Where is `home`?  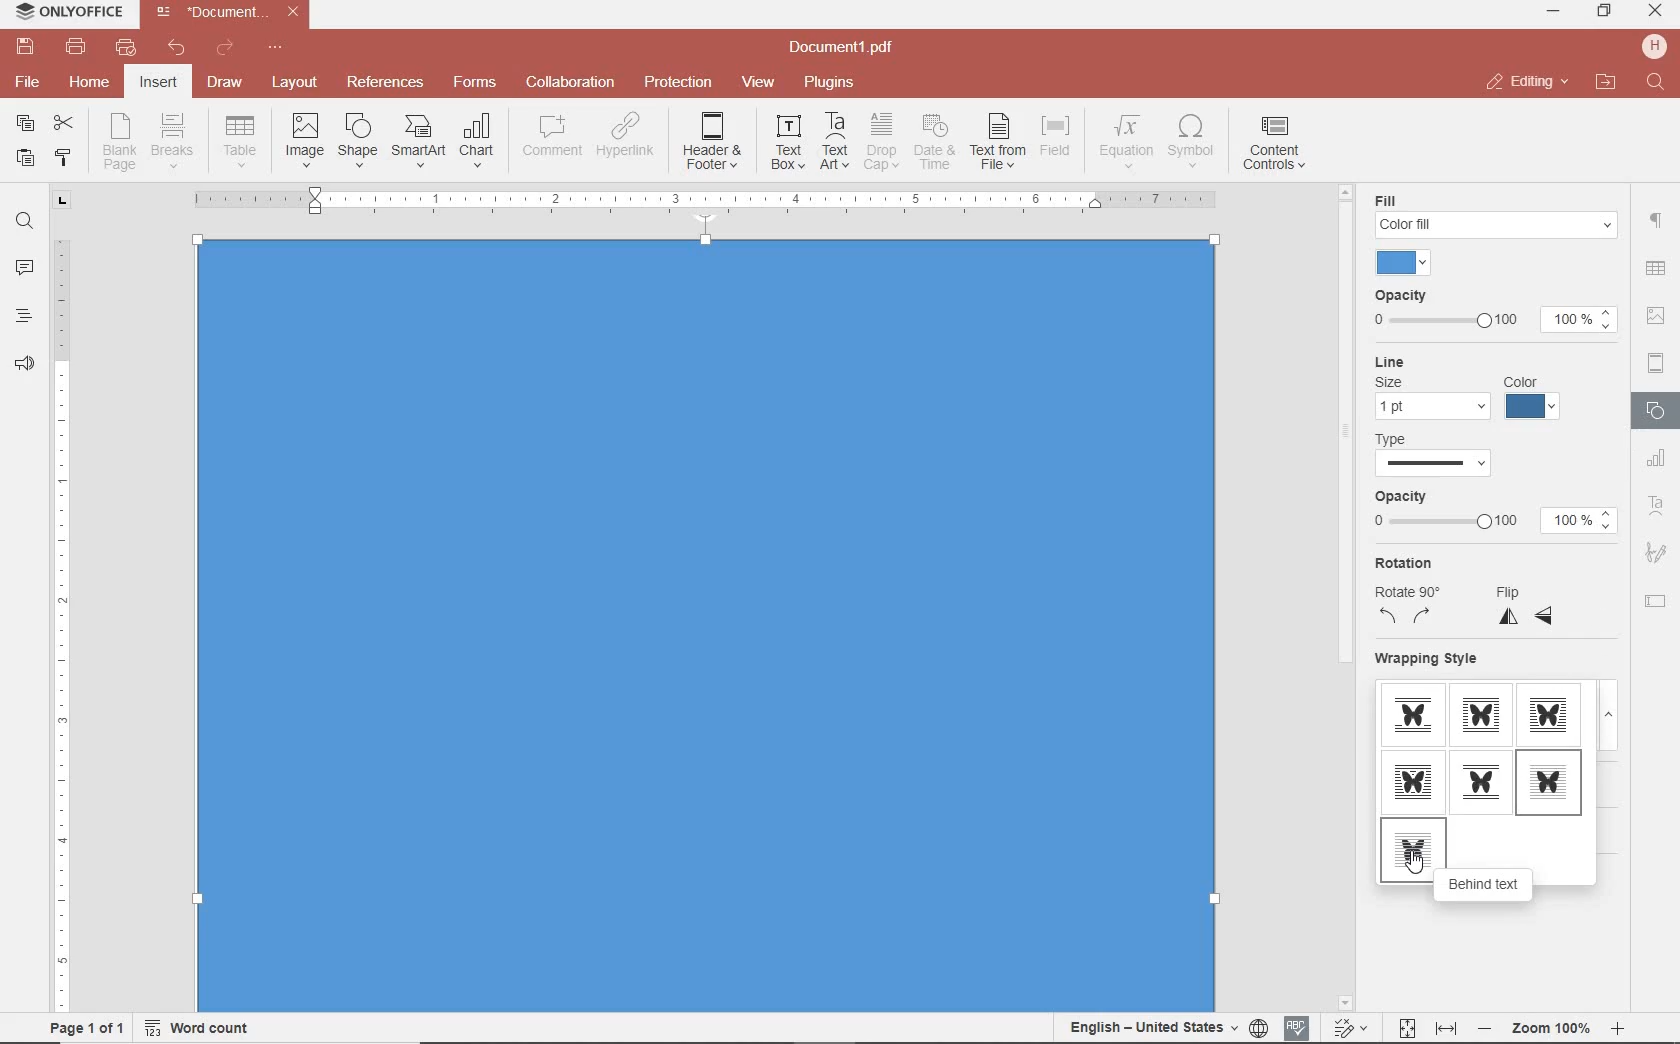
home is located at coordinates (87, 81).